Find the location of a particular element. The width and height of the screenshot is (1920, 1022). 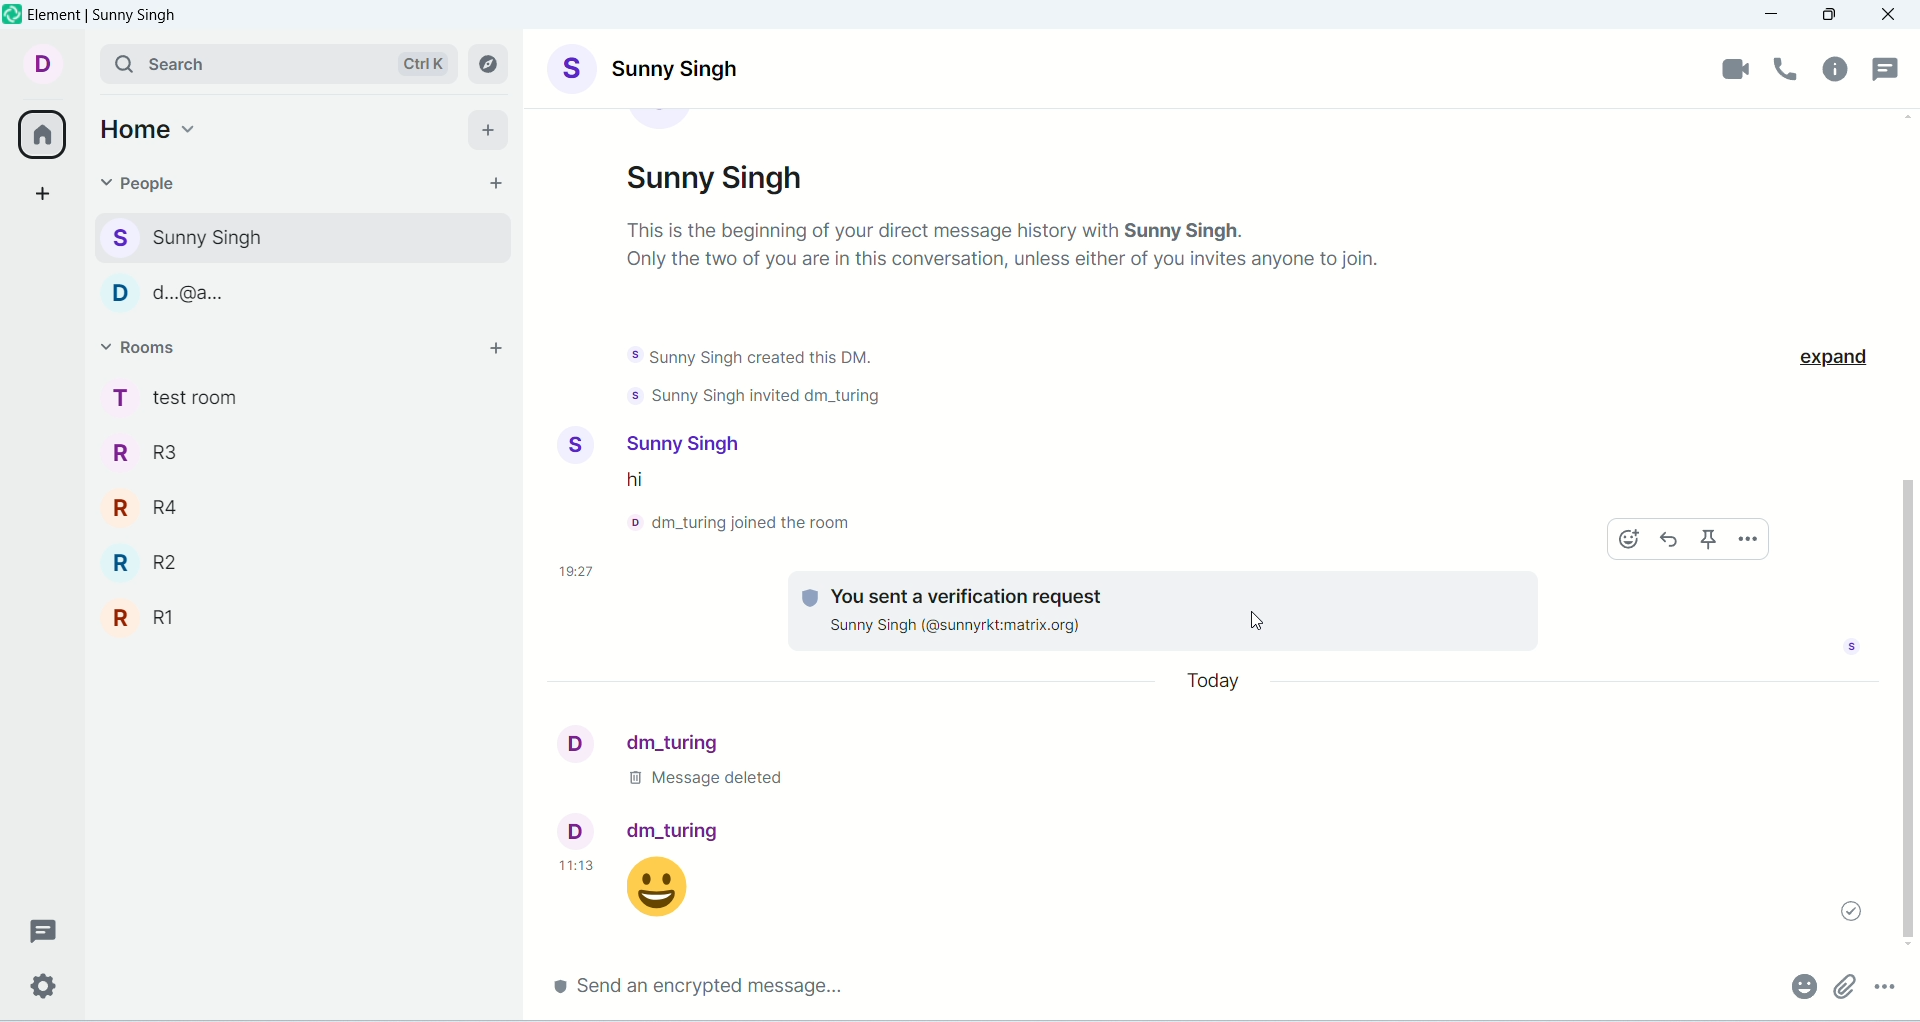

explore rooms is located at coordinates (491, 65).